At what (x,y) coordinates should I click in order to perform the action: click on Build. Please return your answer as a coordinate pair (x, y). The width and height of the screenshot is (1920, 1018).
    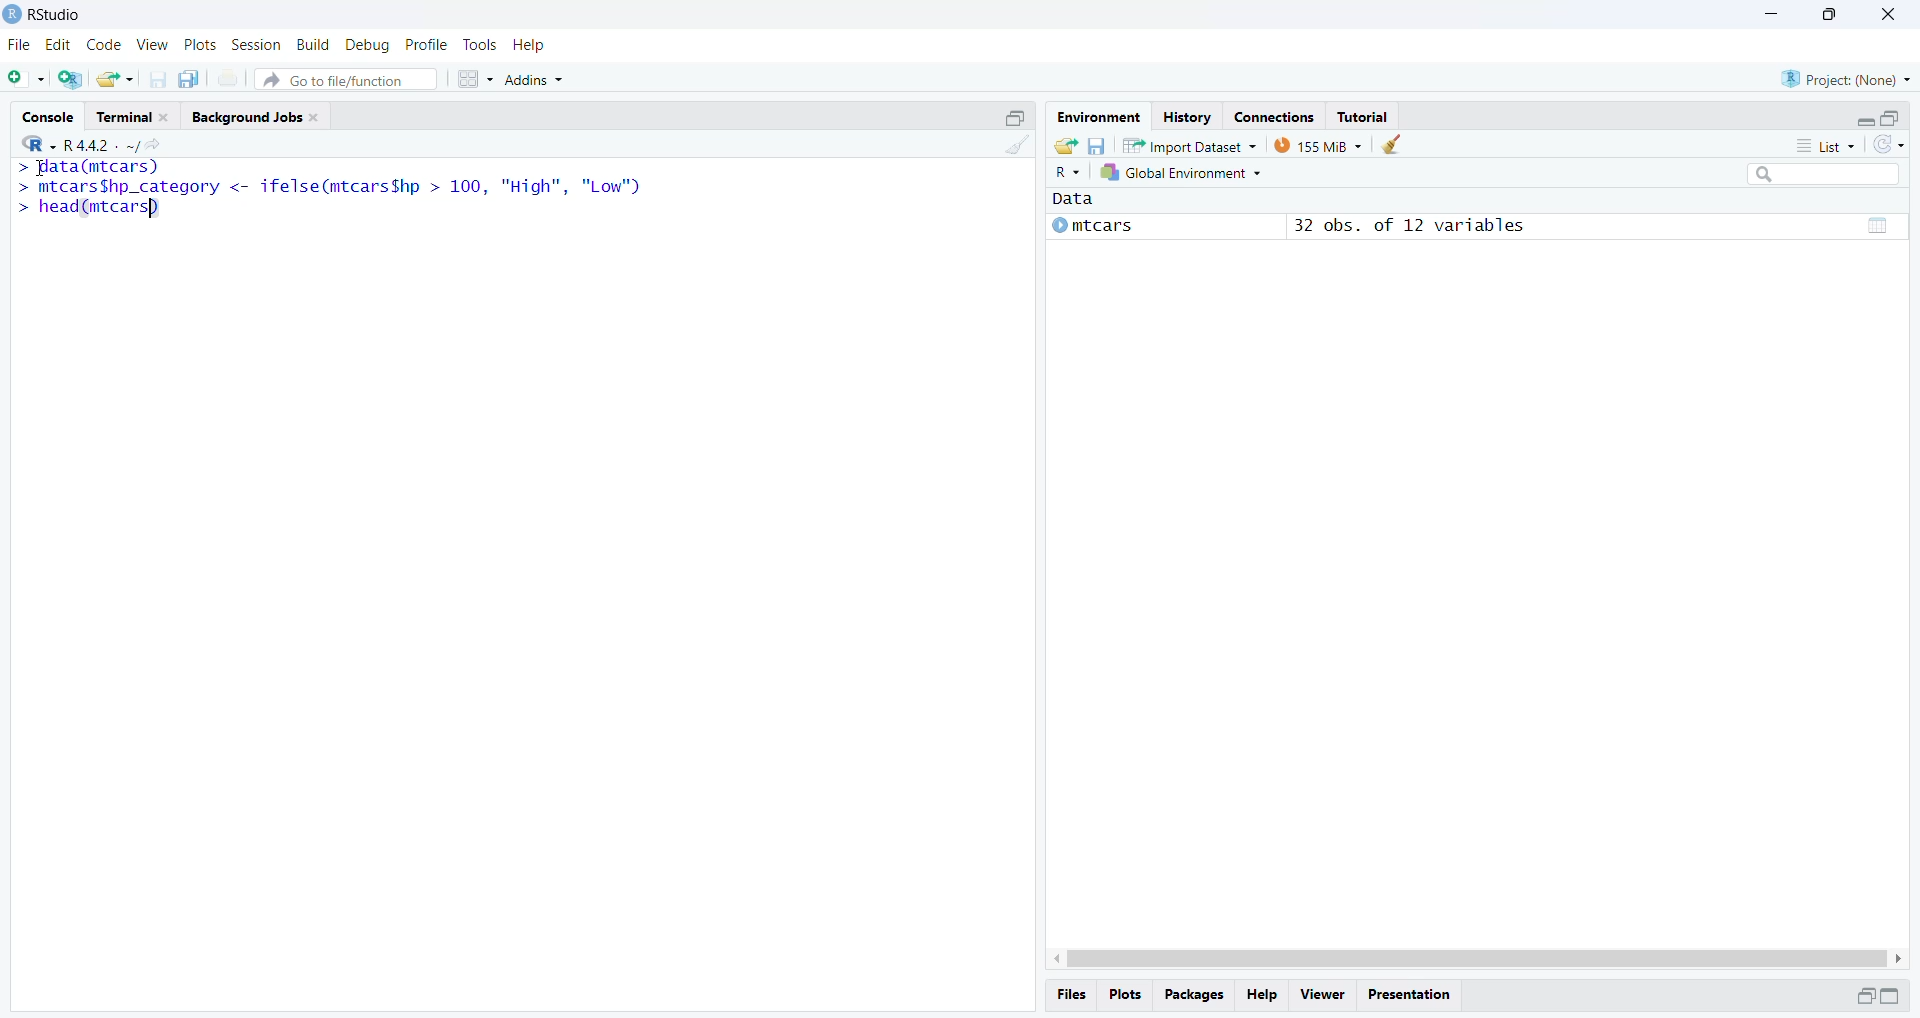
    Looking at the image, I should click on (315, 45).